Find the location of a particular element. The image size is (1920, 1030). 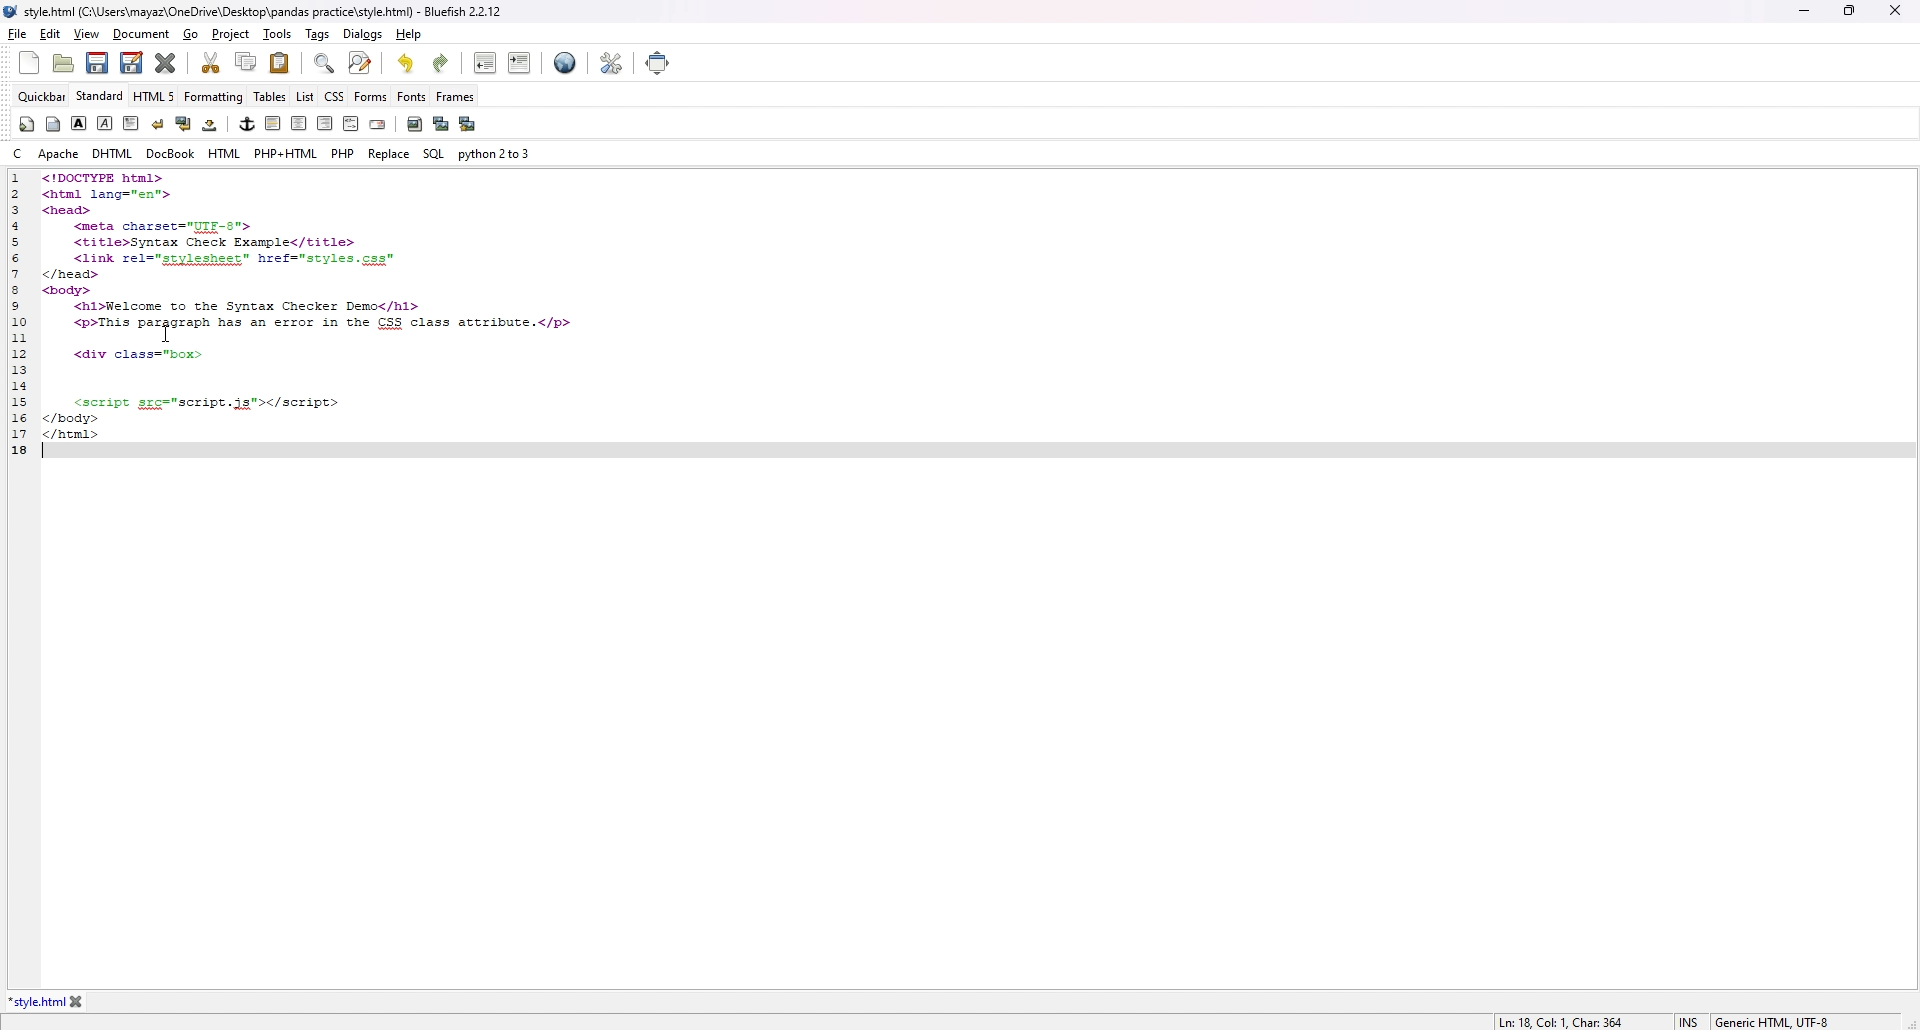

save is located at coordinates (99, 62).